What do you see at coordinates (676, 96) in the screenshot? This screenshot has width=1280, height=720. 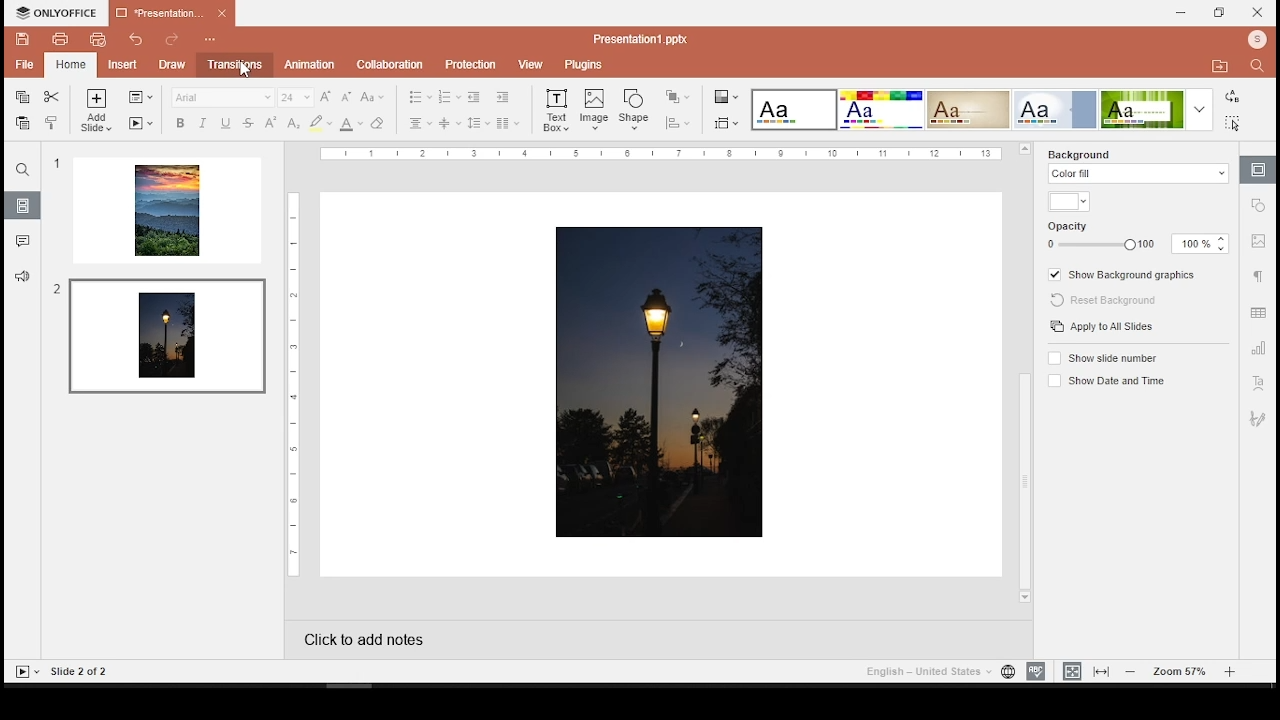 I see `arrange shapes` at bounding box center [676, 96].